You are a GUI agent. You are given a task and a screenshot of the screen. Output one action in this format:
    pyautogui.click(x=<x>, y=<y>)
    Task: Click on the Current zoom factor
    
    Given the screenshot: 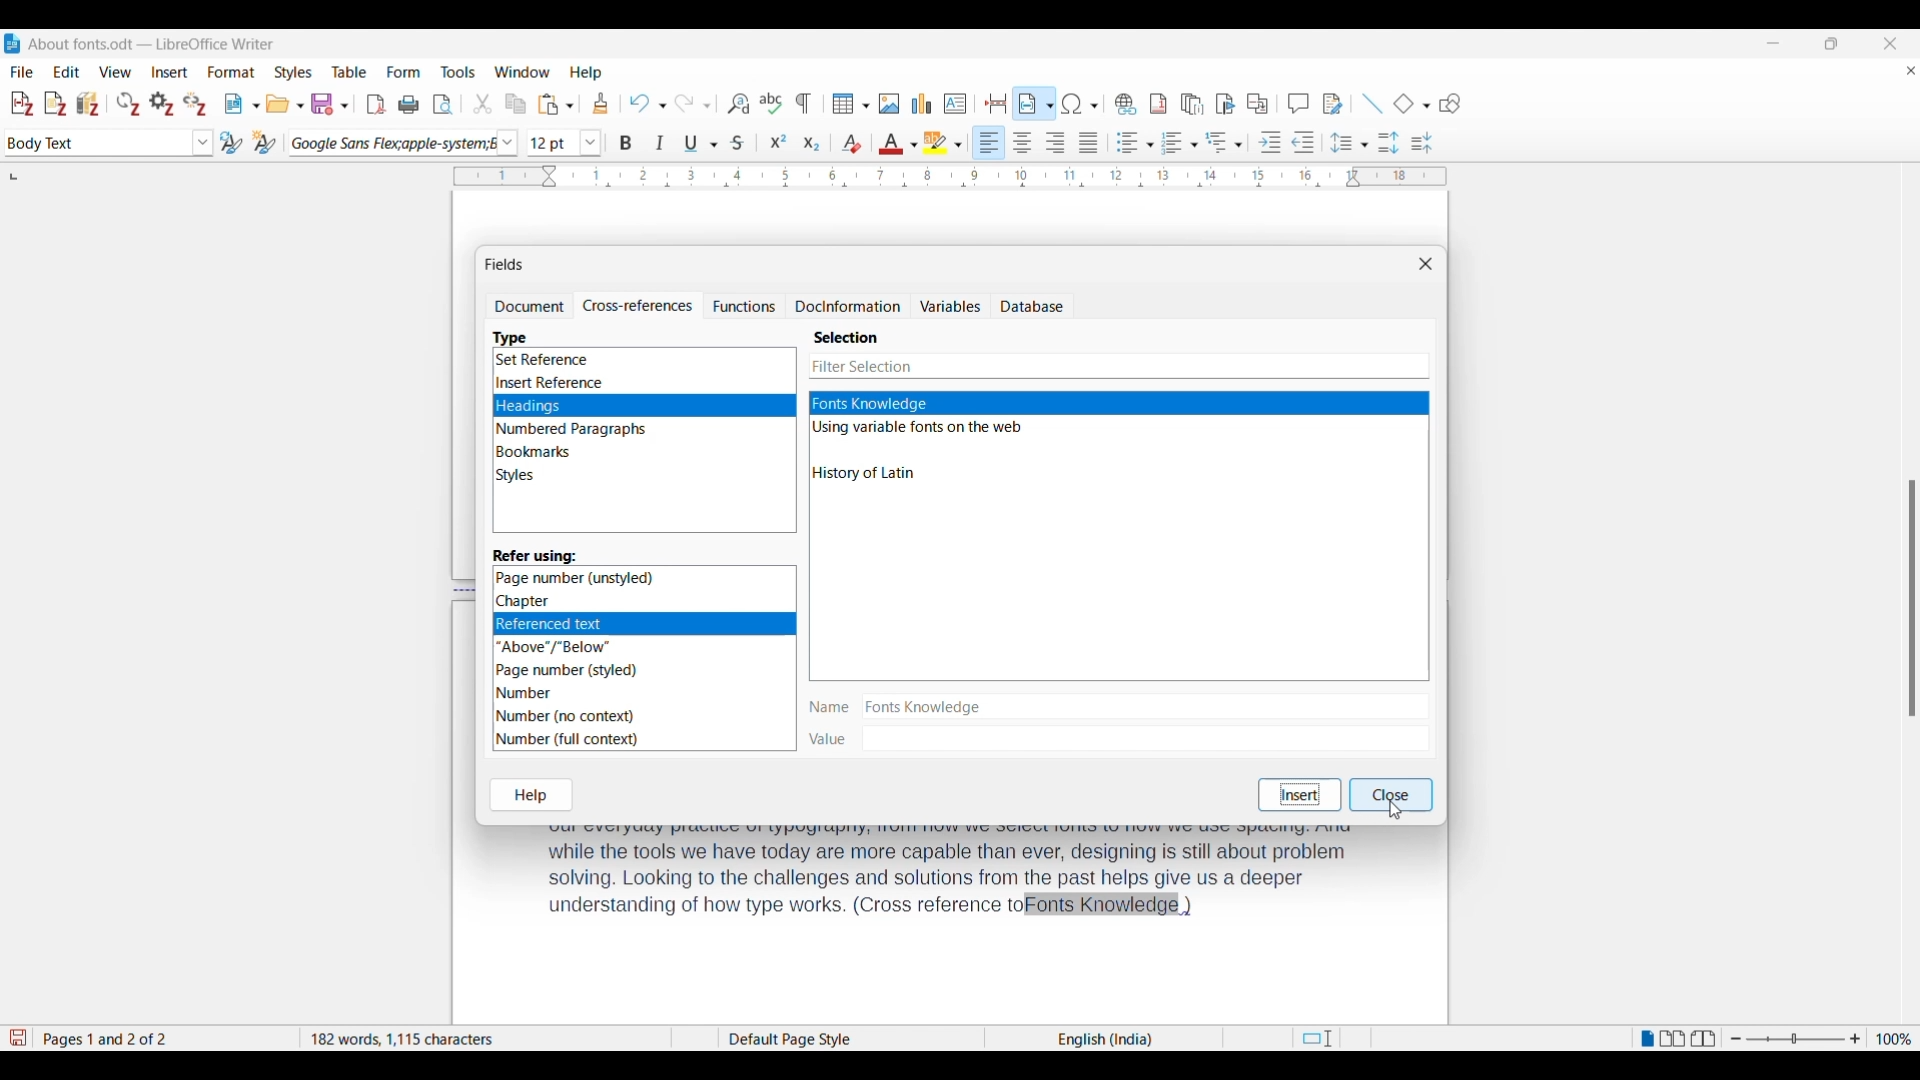 What is the action you would take?
    pyautogui.click(x=1894, y=1039)
    